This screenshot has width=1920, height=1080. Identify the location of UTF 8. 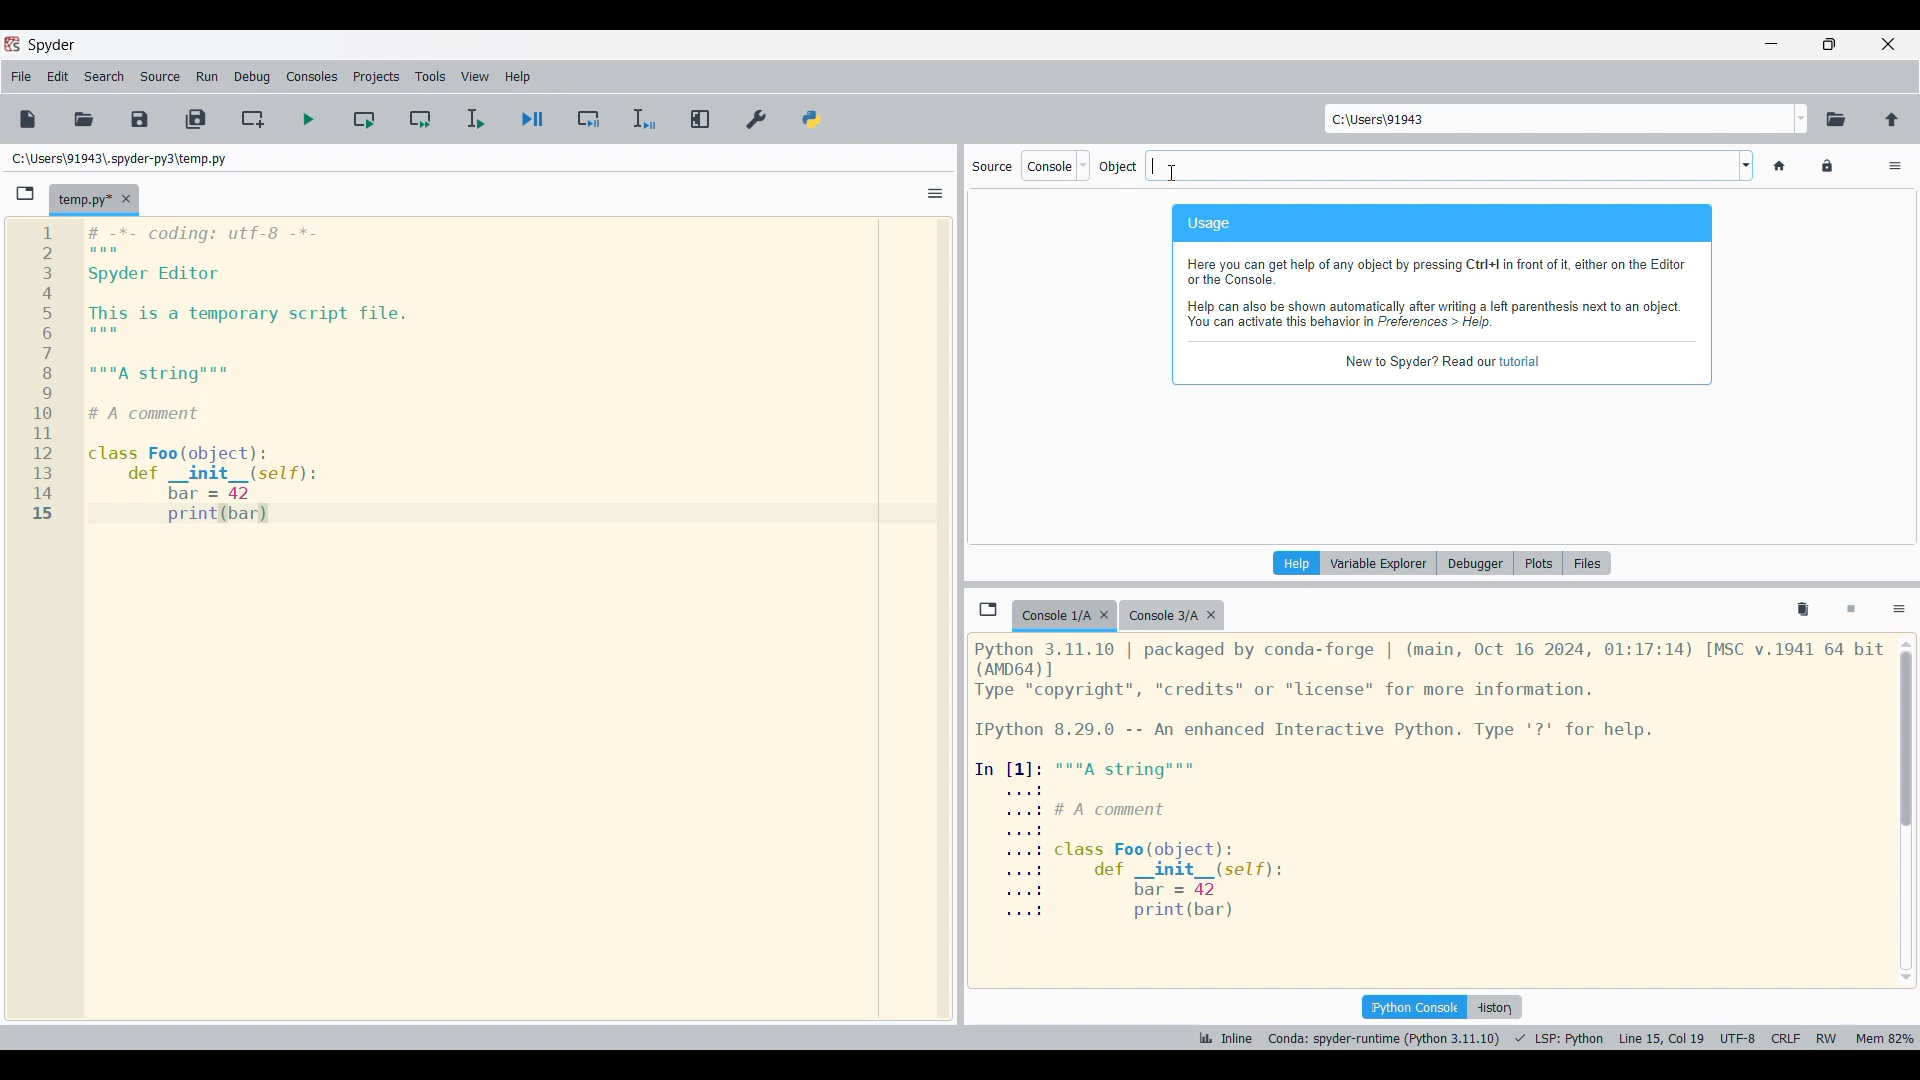
(1738, 1036).